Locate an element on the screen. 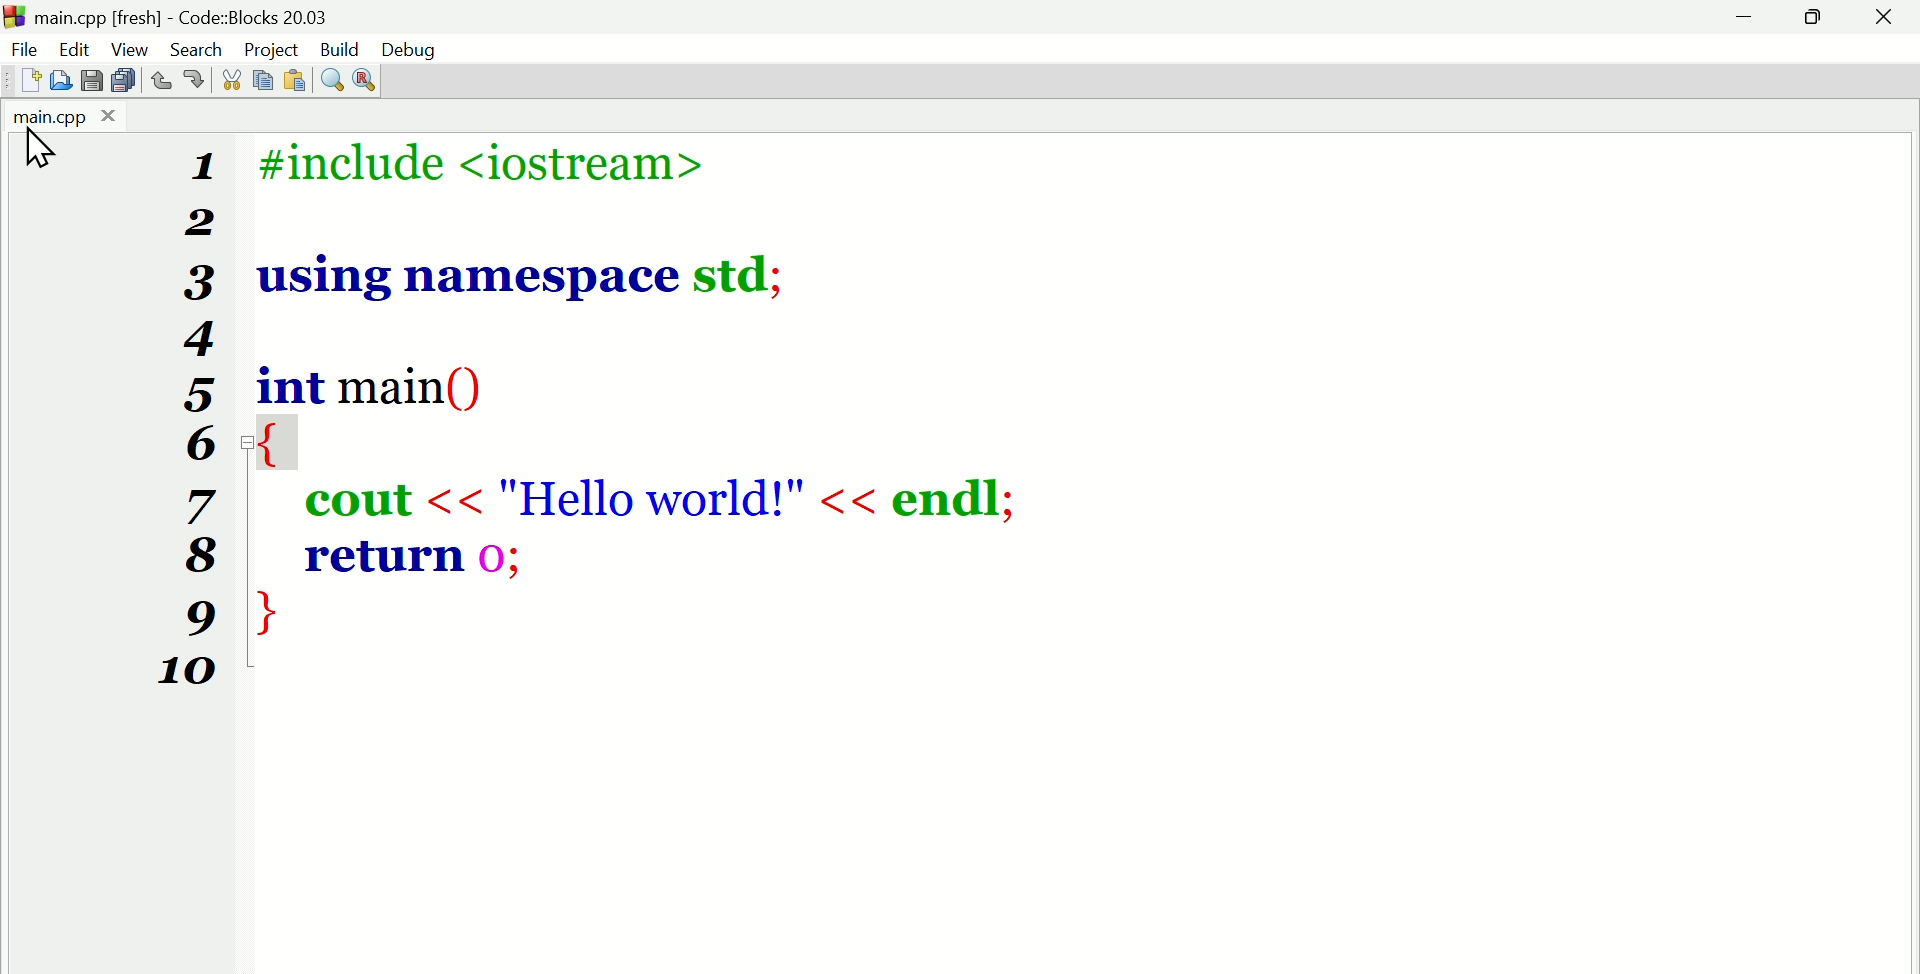 Image resolution: width=1920 pixels, height=974 pixels. file is located at coordinates (22, 47).